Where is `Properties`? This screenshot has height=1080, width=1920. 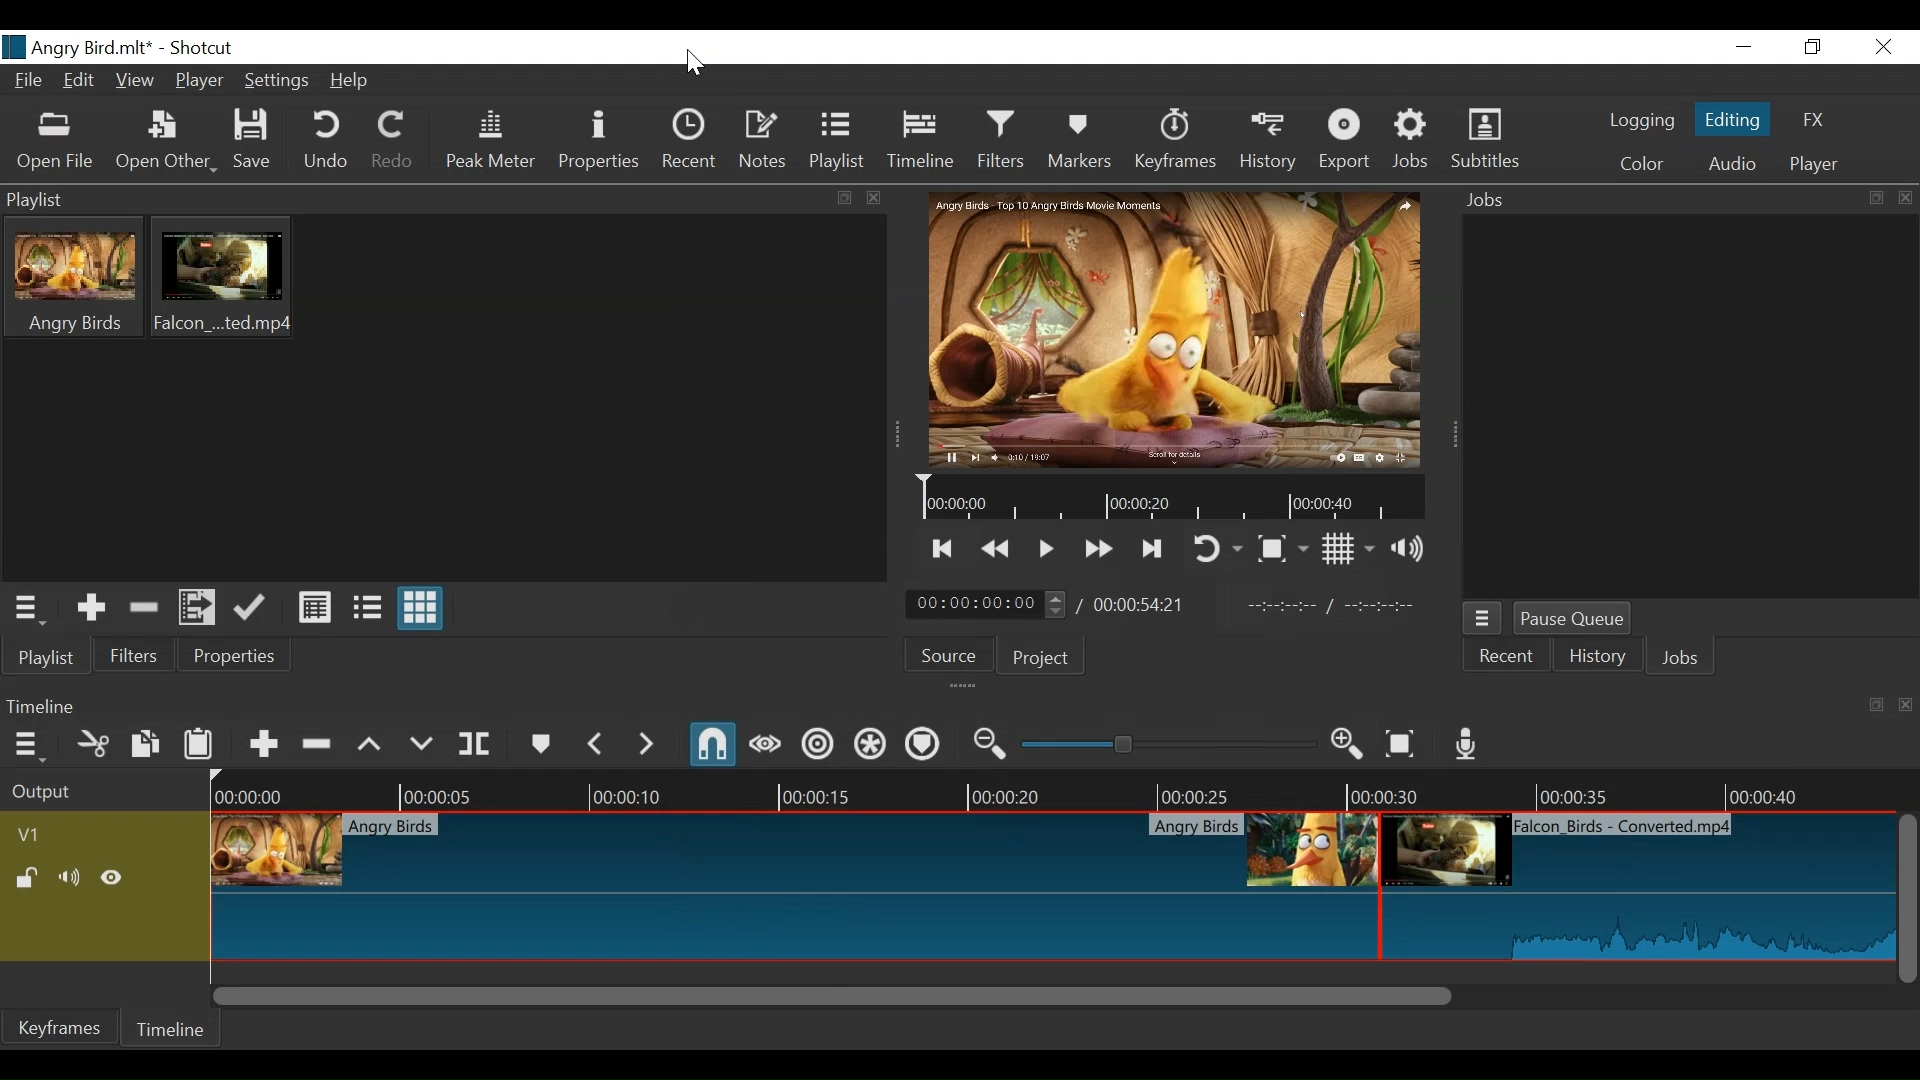 Properties is located at coordinates (232, 656).